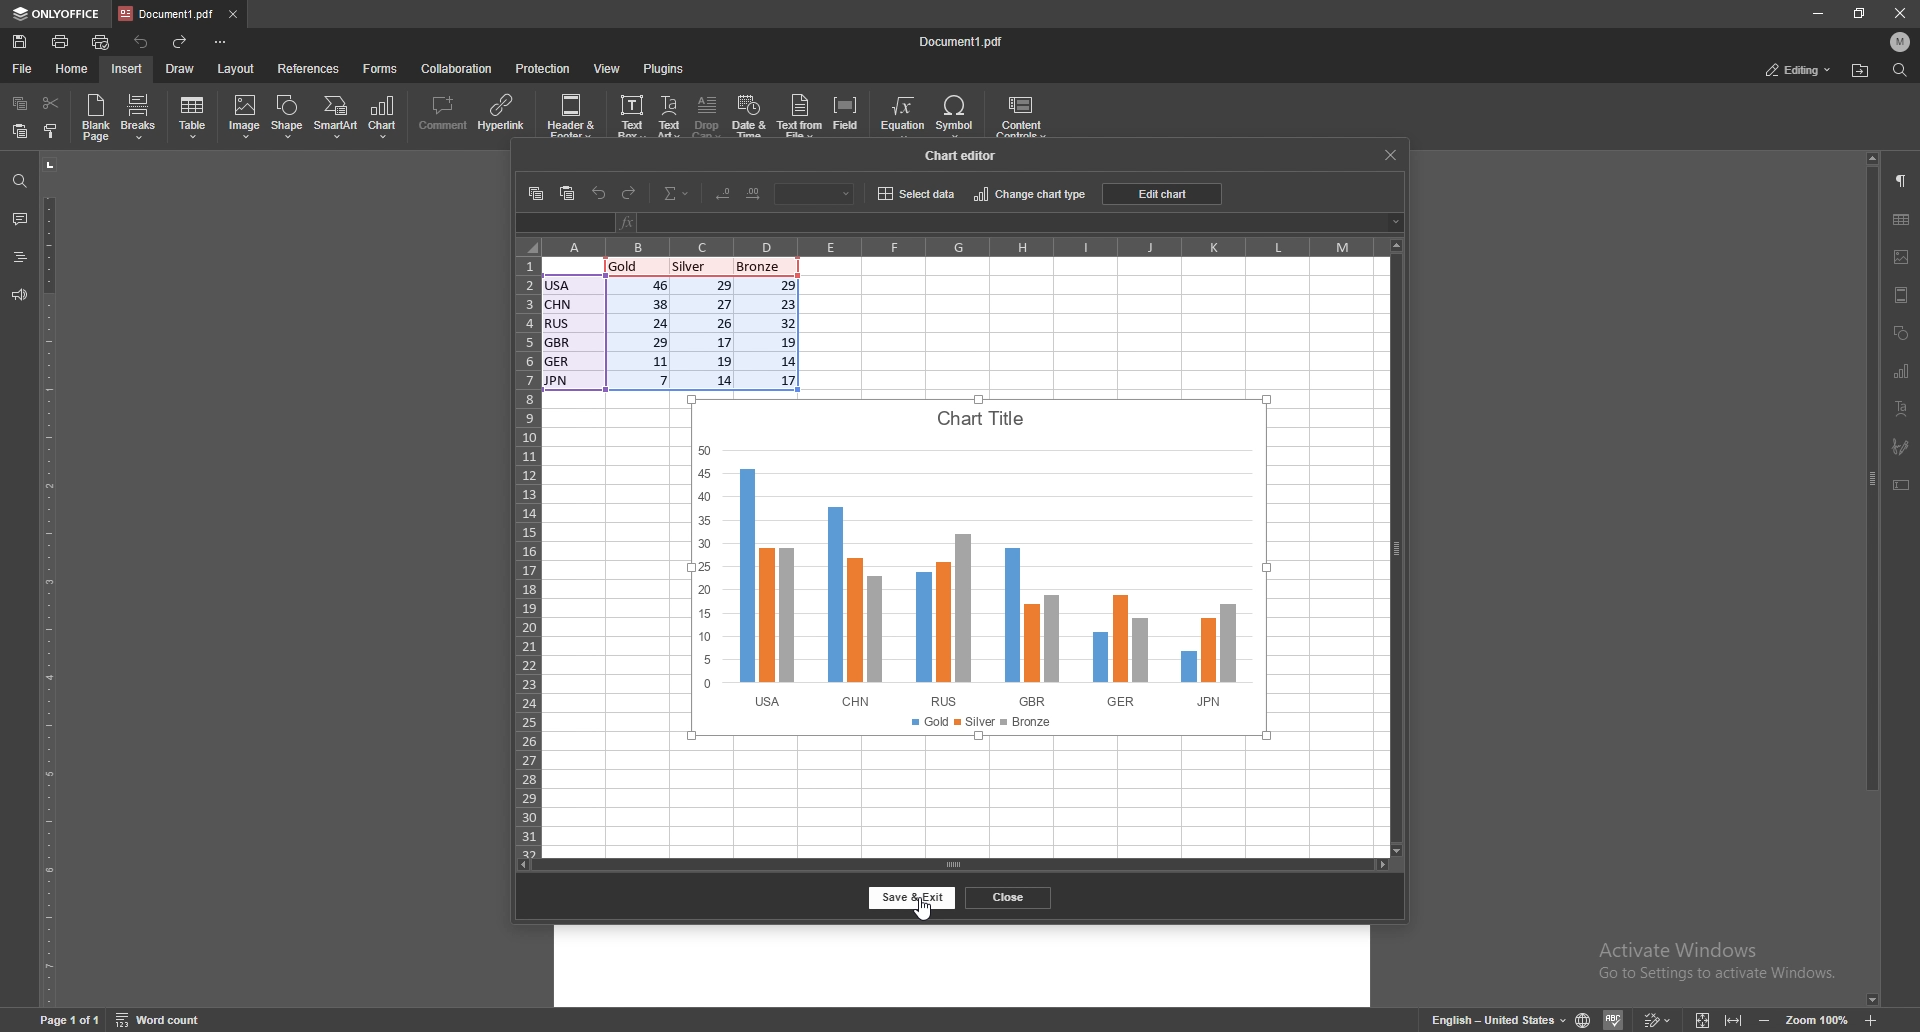 The image size is (1920, 1032). What do you see at coordinates (1659, 1020) in the screenshot?
I see `Edit` at bounding box center [1659, 1020].